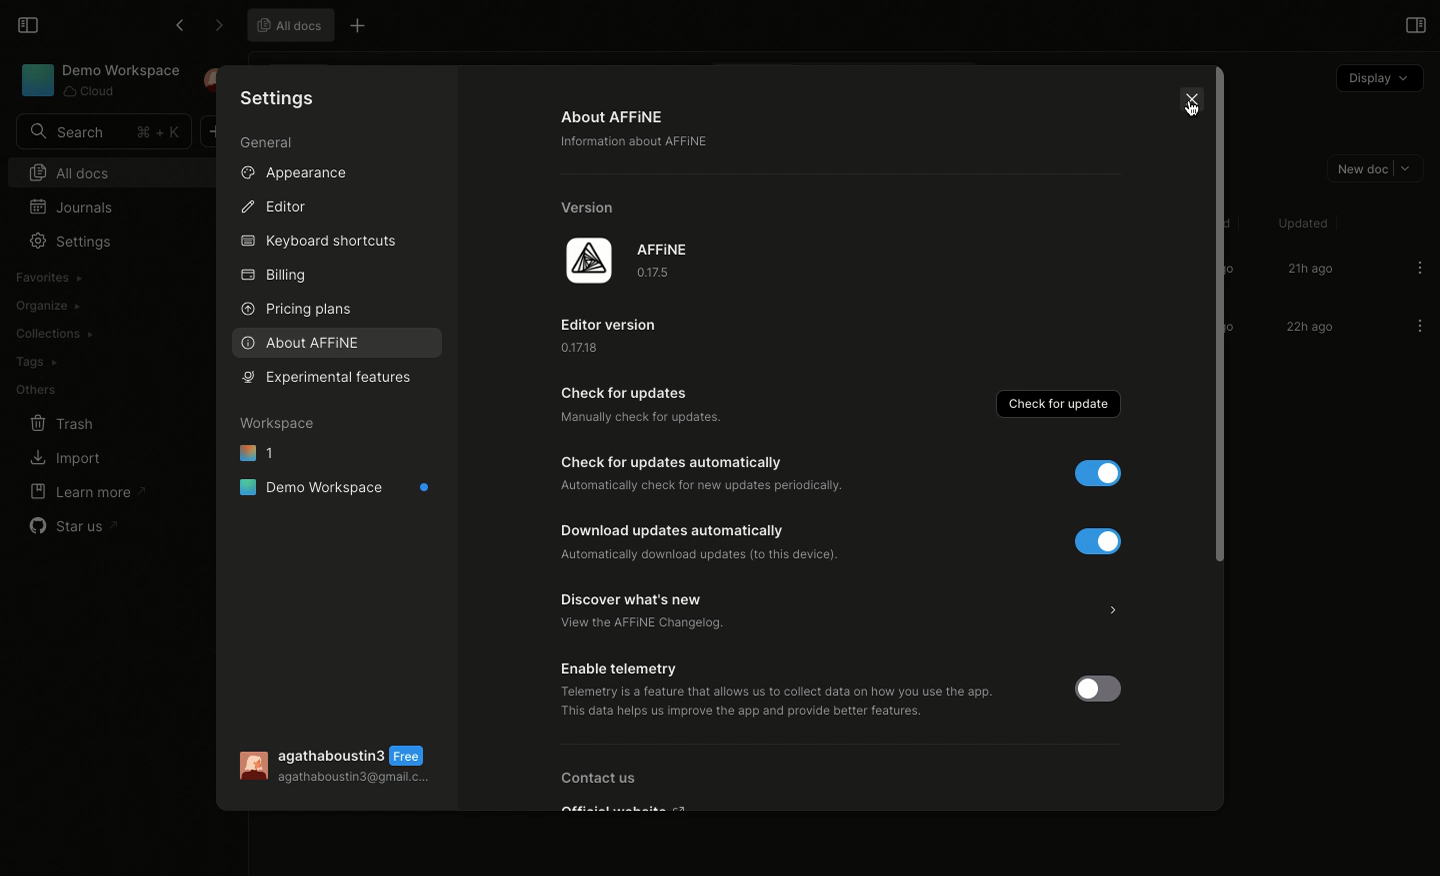  What do you see at coordinates (360, 28) in the screenshot?
I see `Other options` at bounding box center [360, 28].